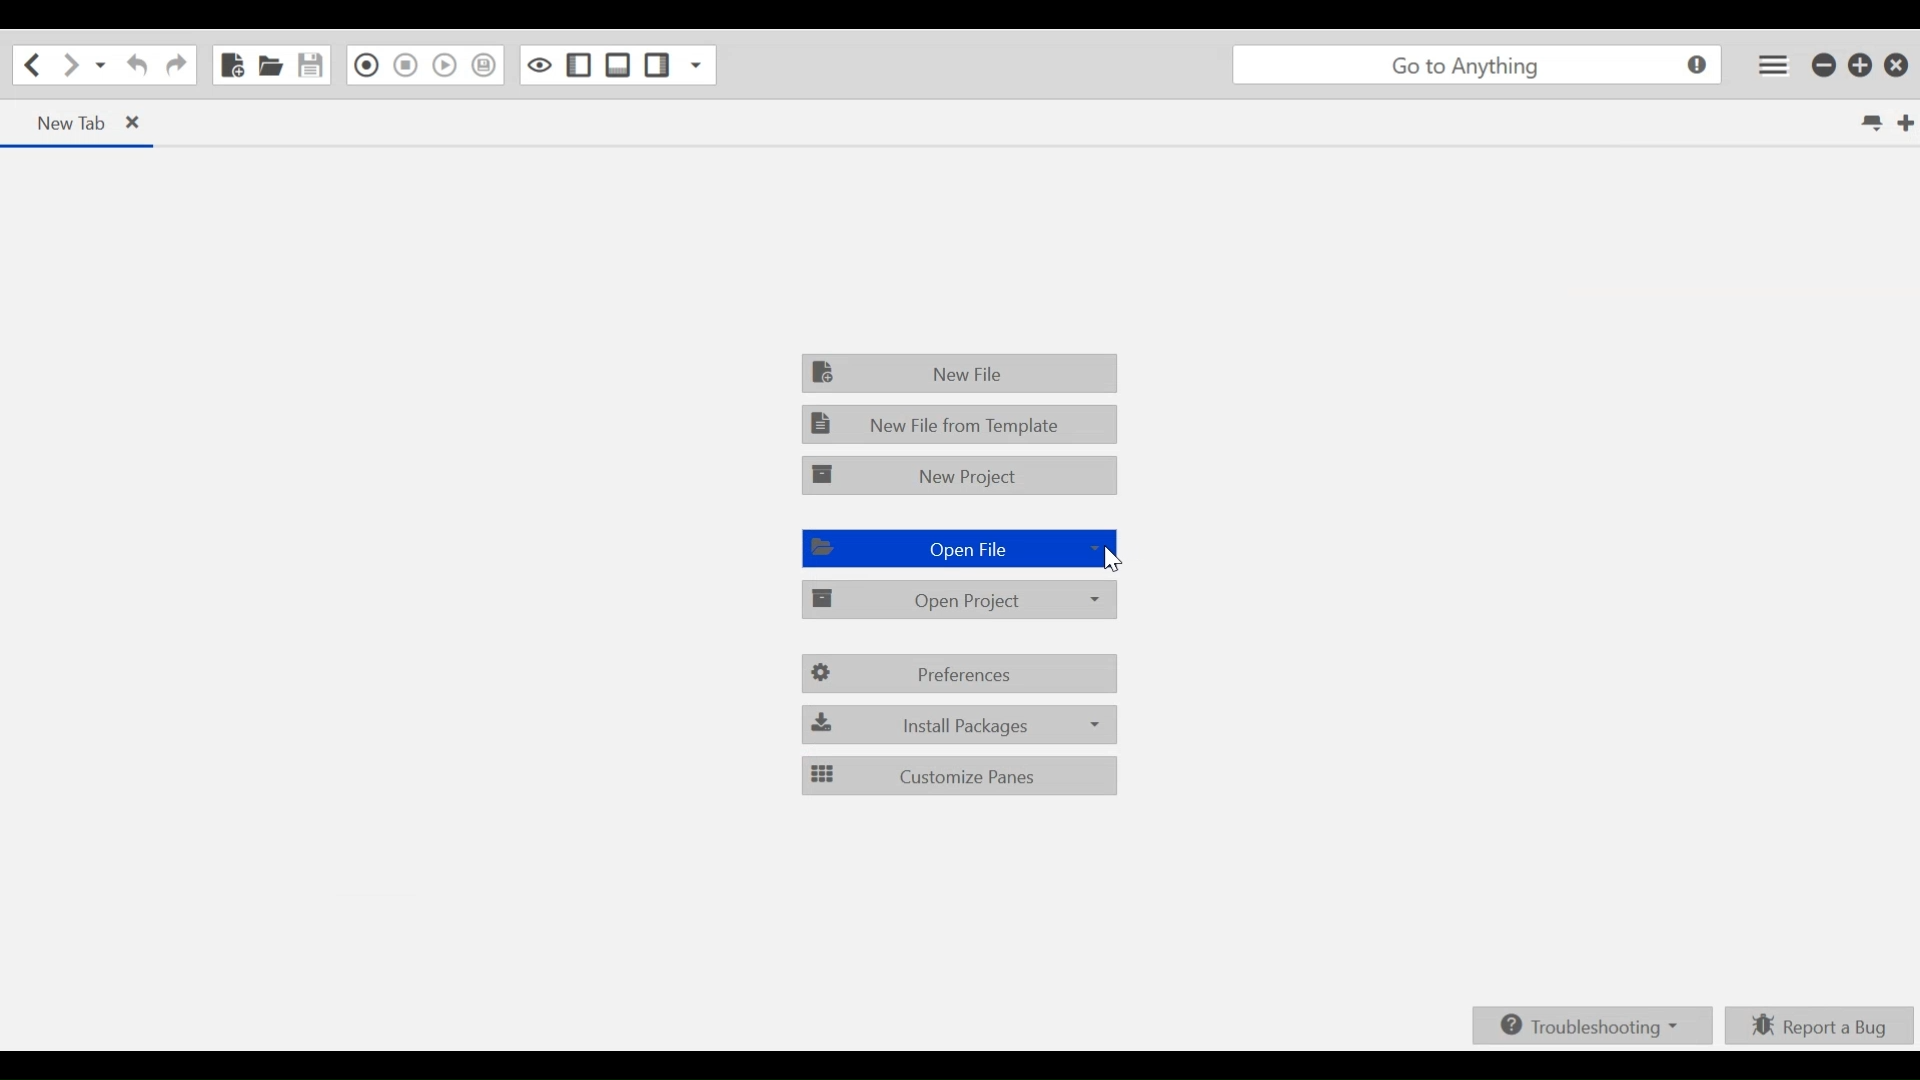  What do you see at coordinates (957, 777) in the screenshot?
I see `Customize Panes` at bounding box center [957, 777].